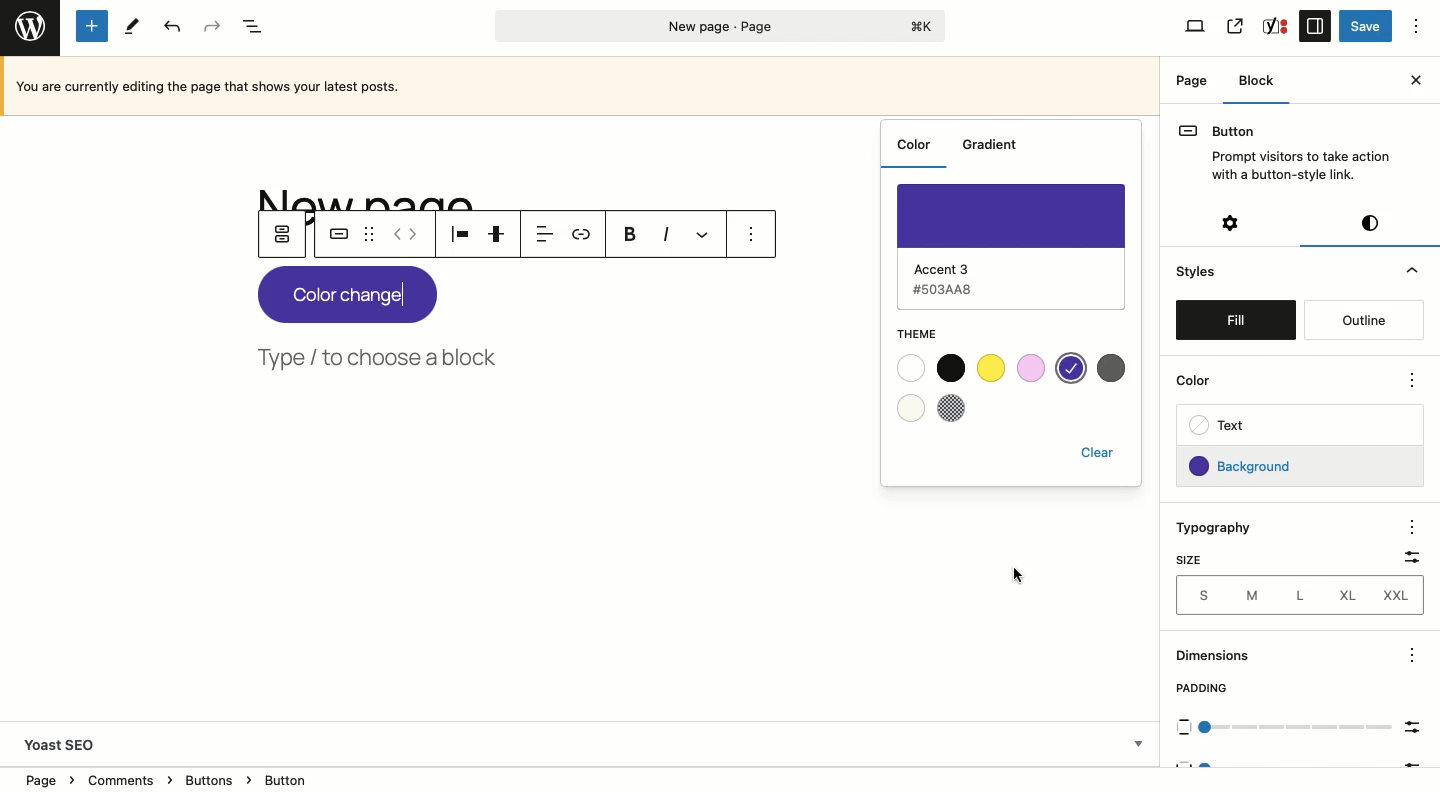  What do you see at coordinates (630, 234) in the screenshot?
I see `Bold` at bounding box center [630, 234].